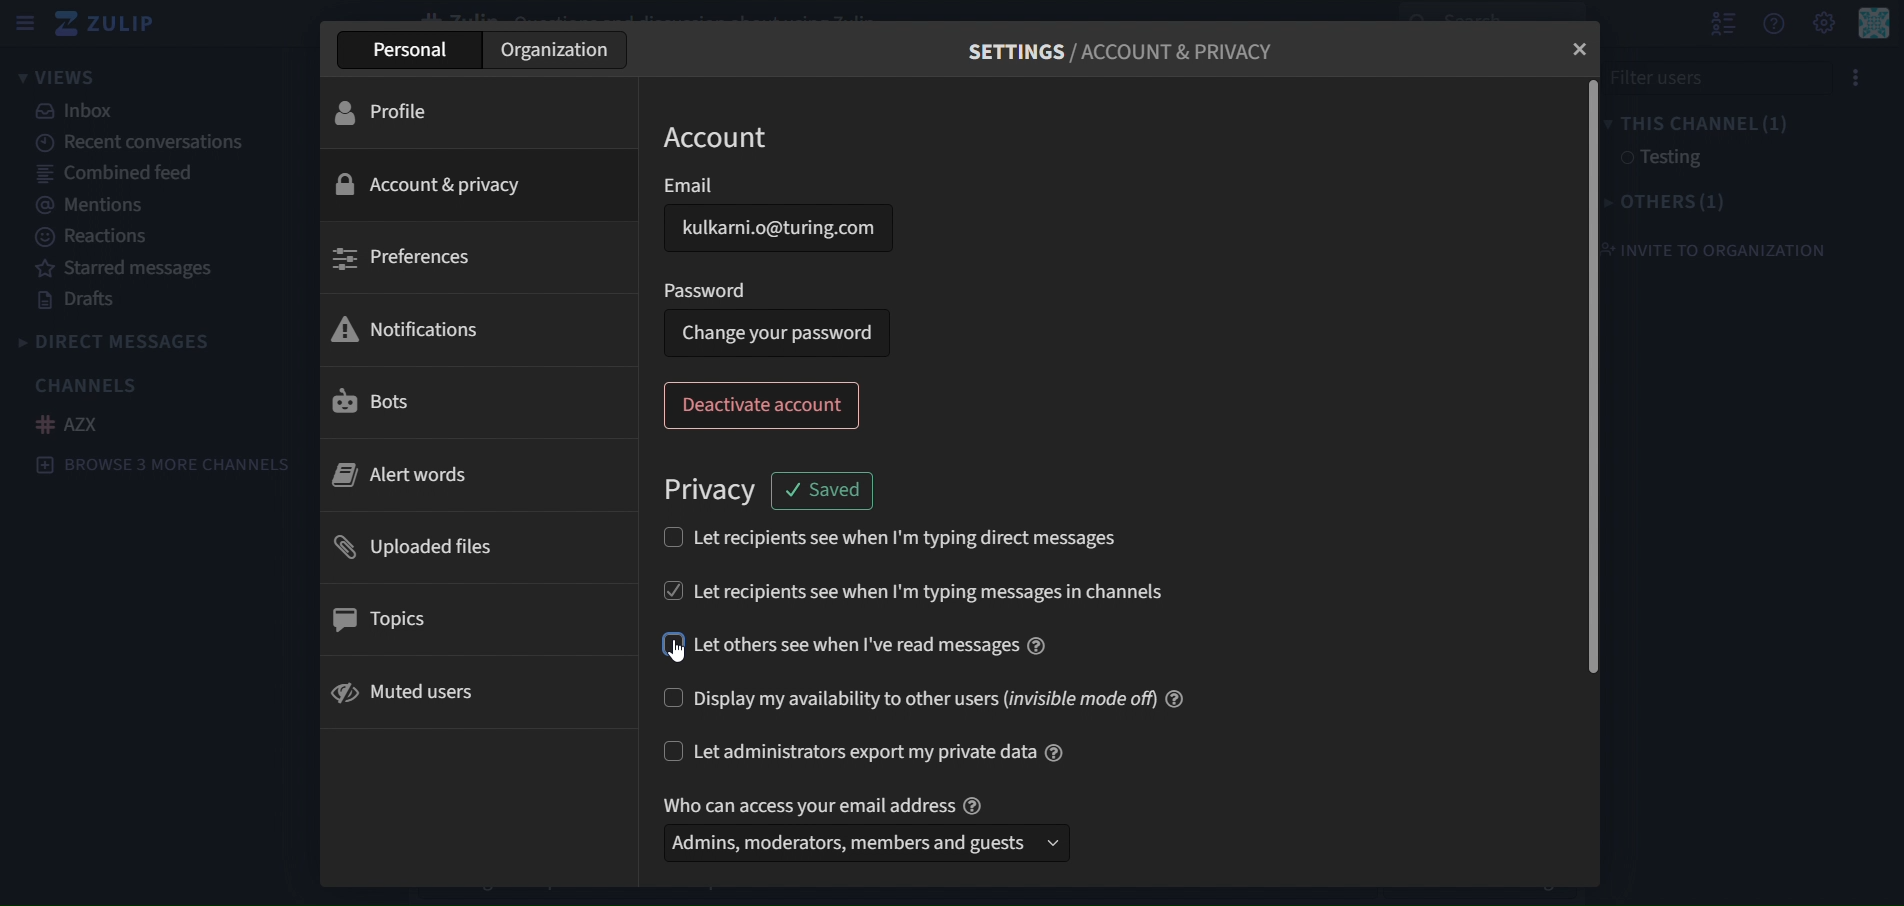  I want to click on change your password, so click(778, 332).